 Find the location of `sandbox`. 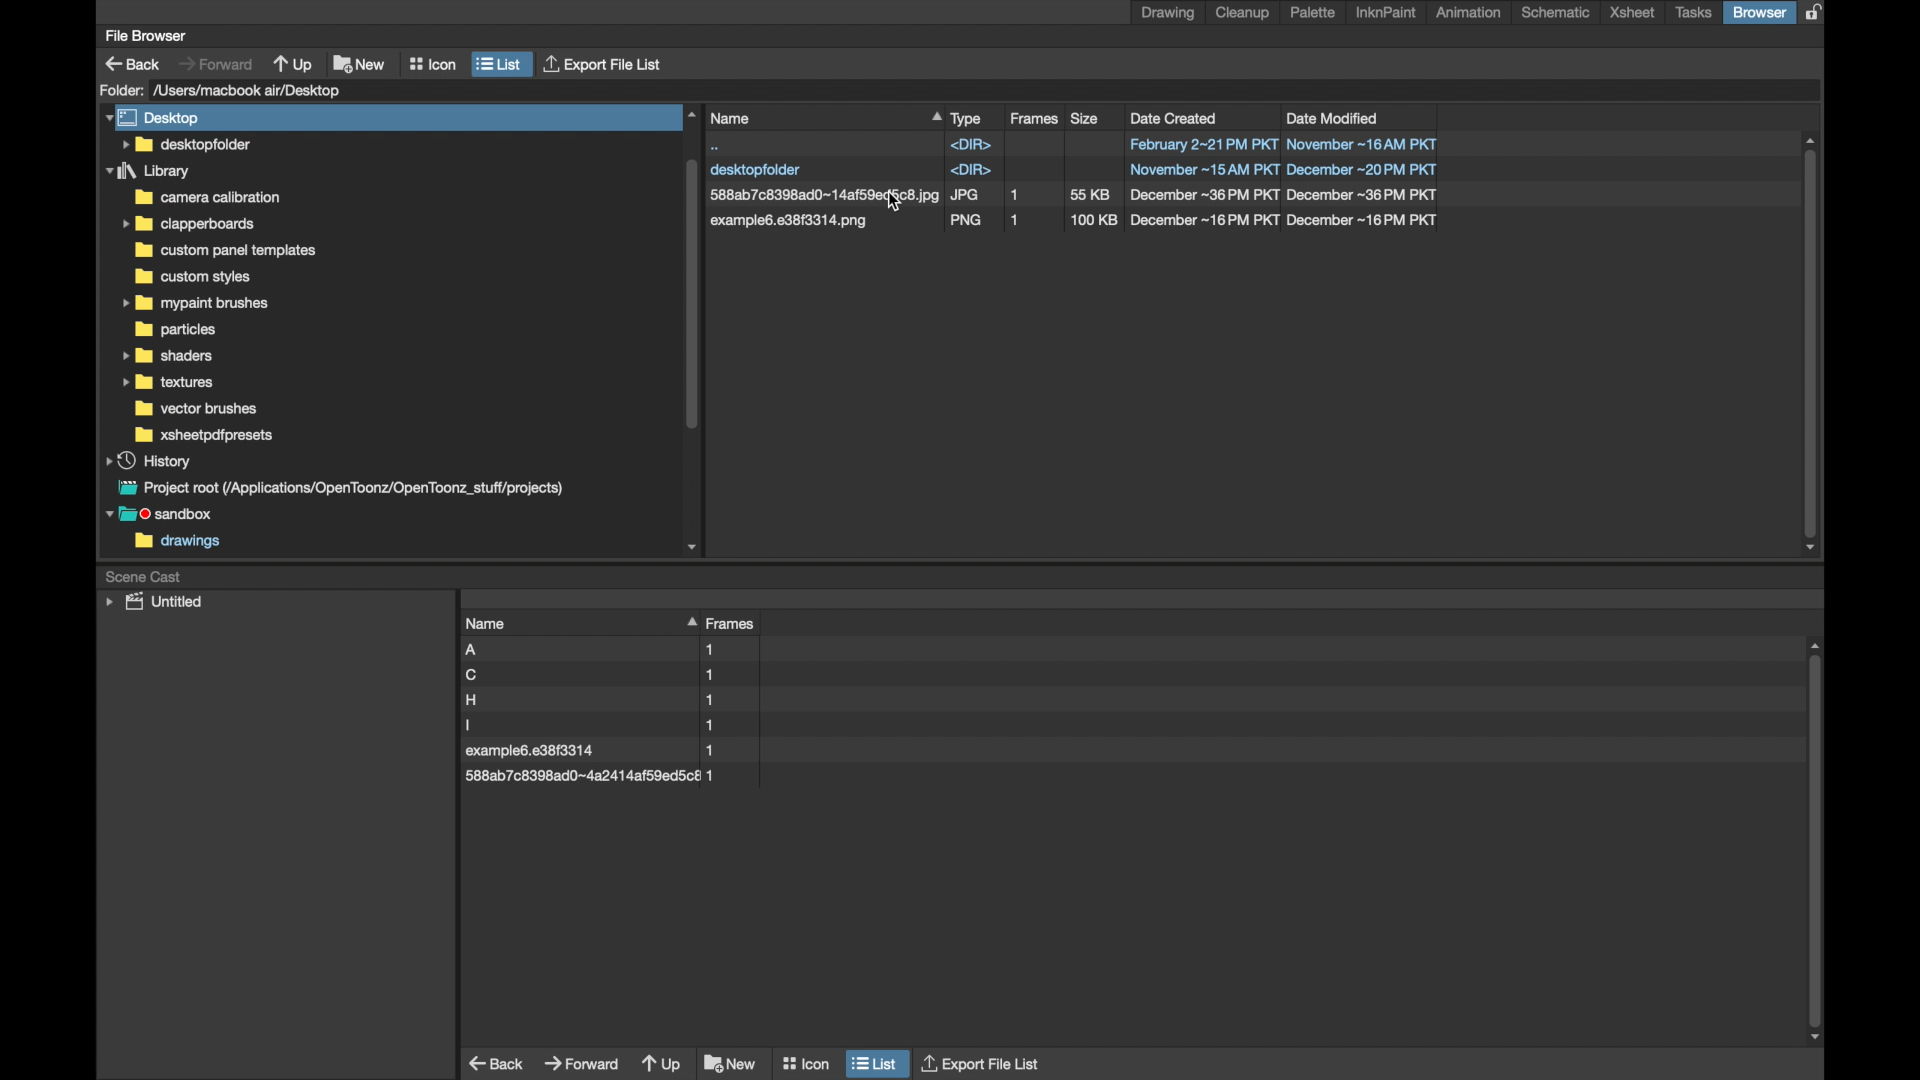

sandbox is located at coordinates (164, 516).